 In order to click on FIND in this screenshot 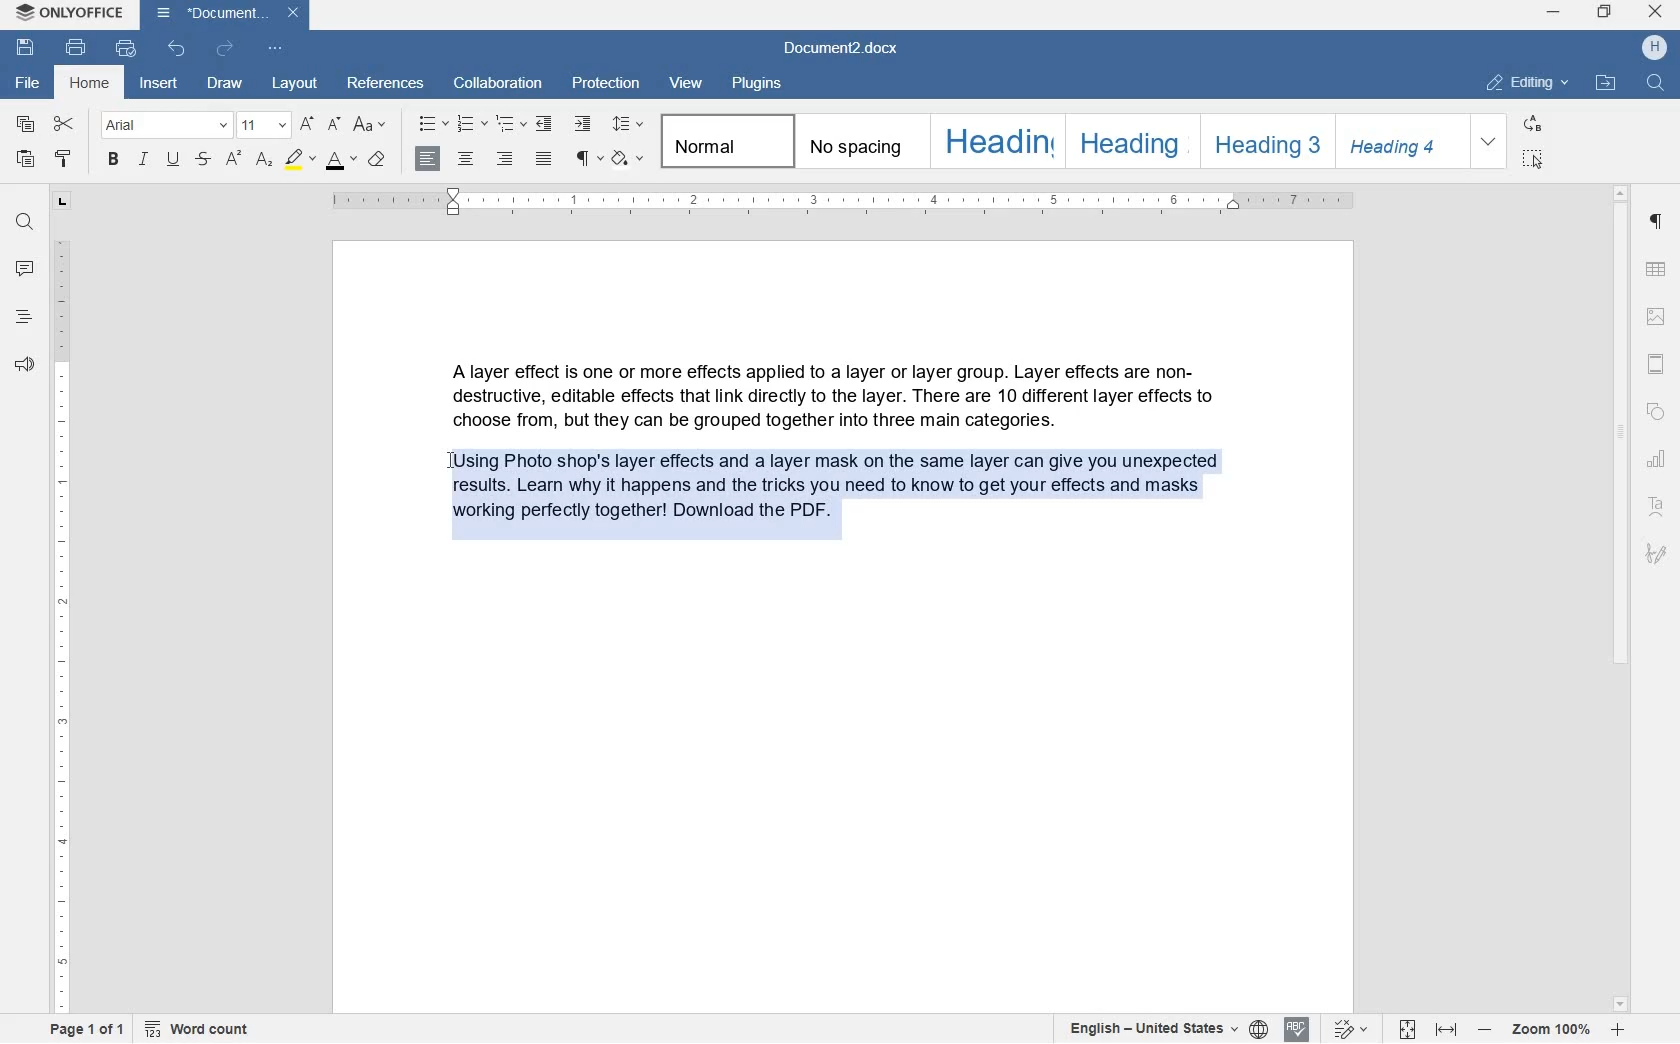, I will do `click(25, 224)`.